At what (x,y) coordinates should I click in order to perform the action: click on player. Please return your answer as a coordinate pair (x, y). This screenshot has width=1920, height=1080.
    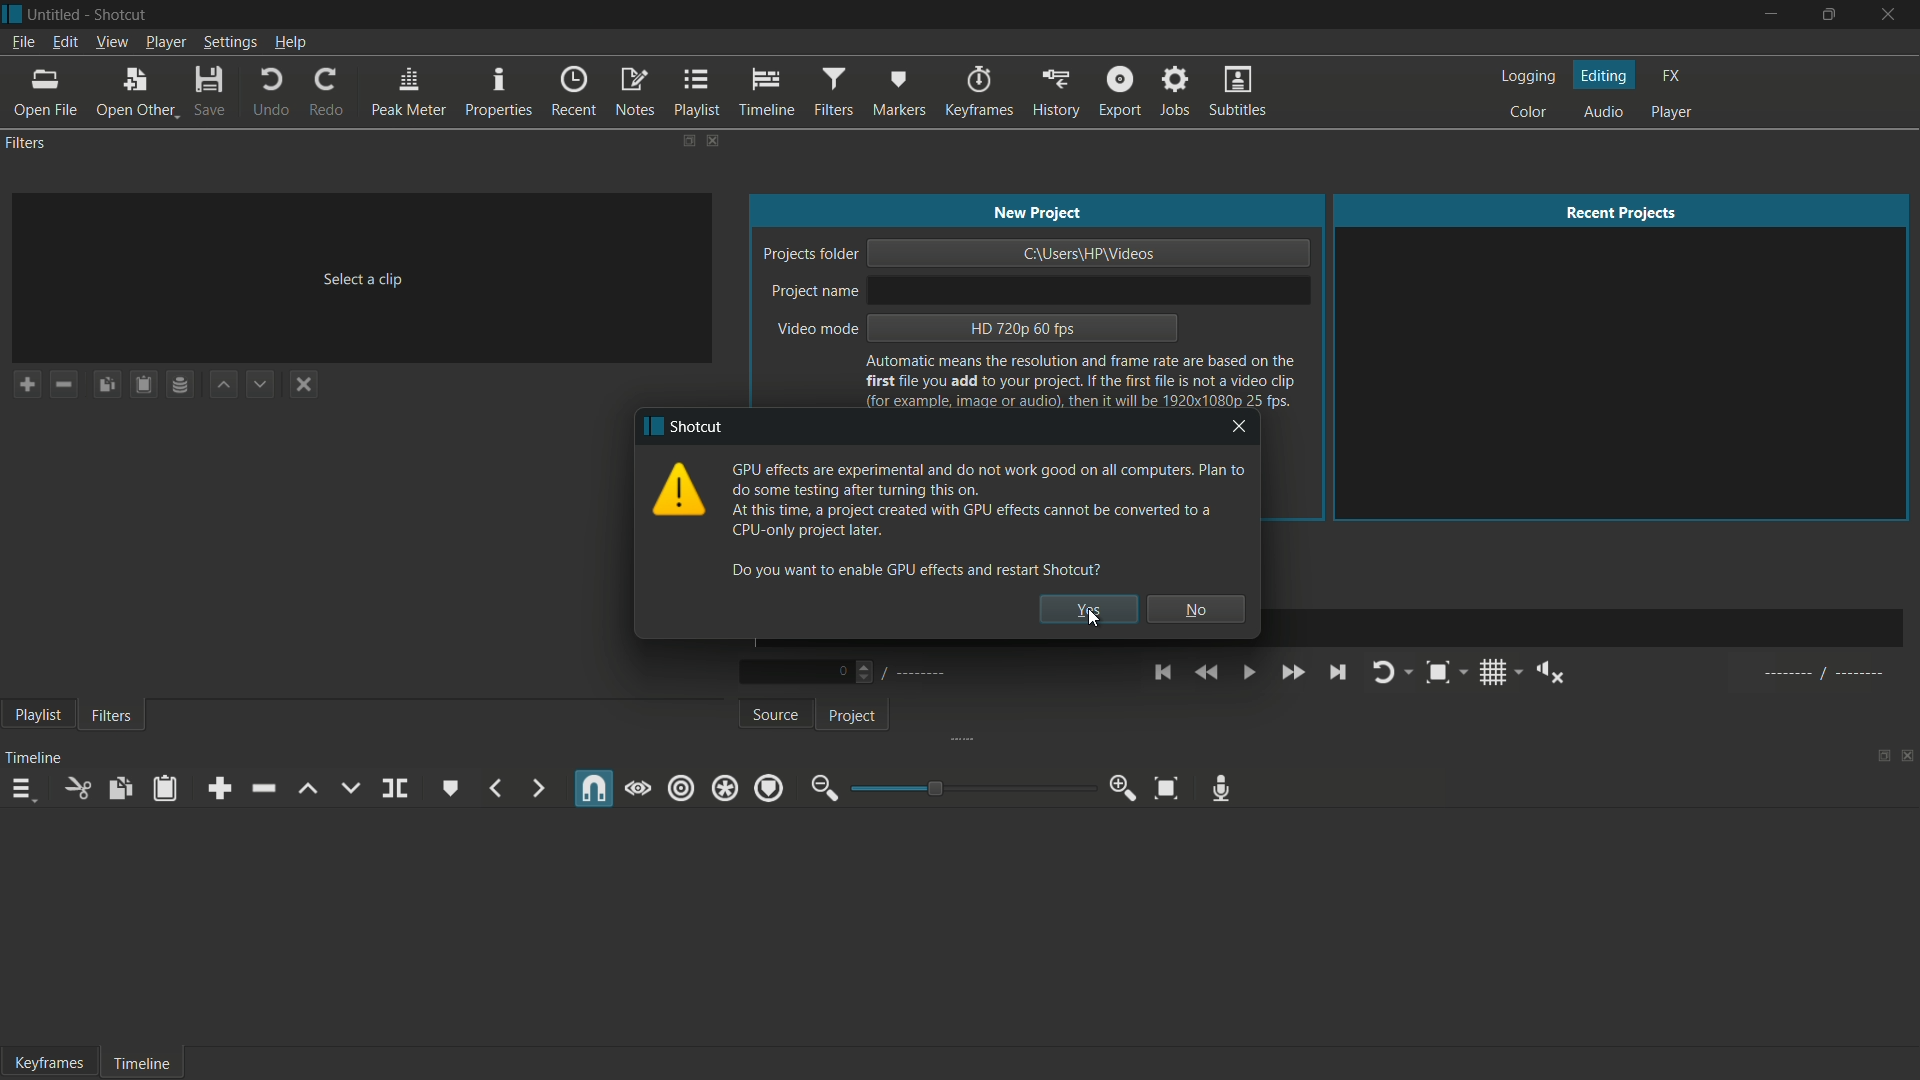
    Looking at the image, I should click on (1672, 112).